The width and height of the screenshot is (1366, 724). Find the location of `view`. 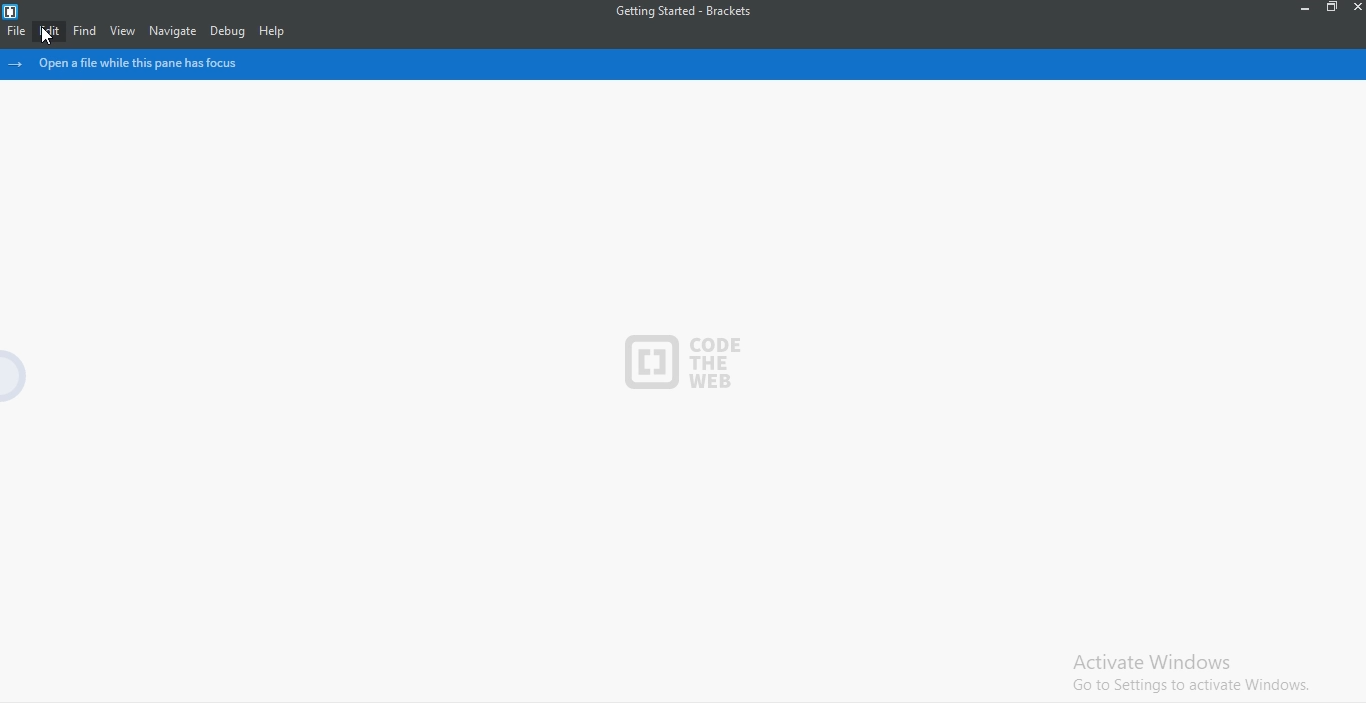

view is located at coordinates (123, 31).